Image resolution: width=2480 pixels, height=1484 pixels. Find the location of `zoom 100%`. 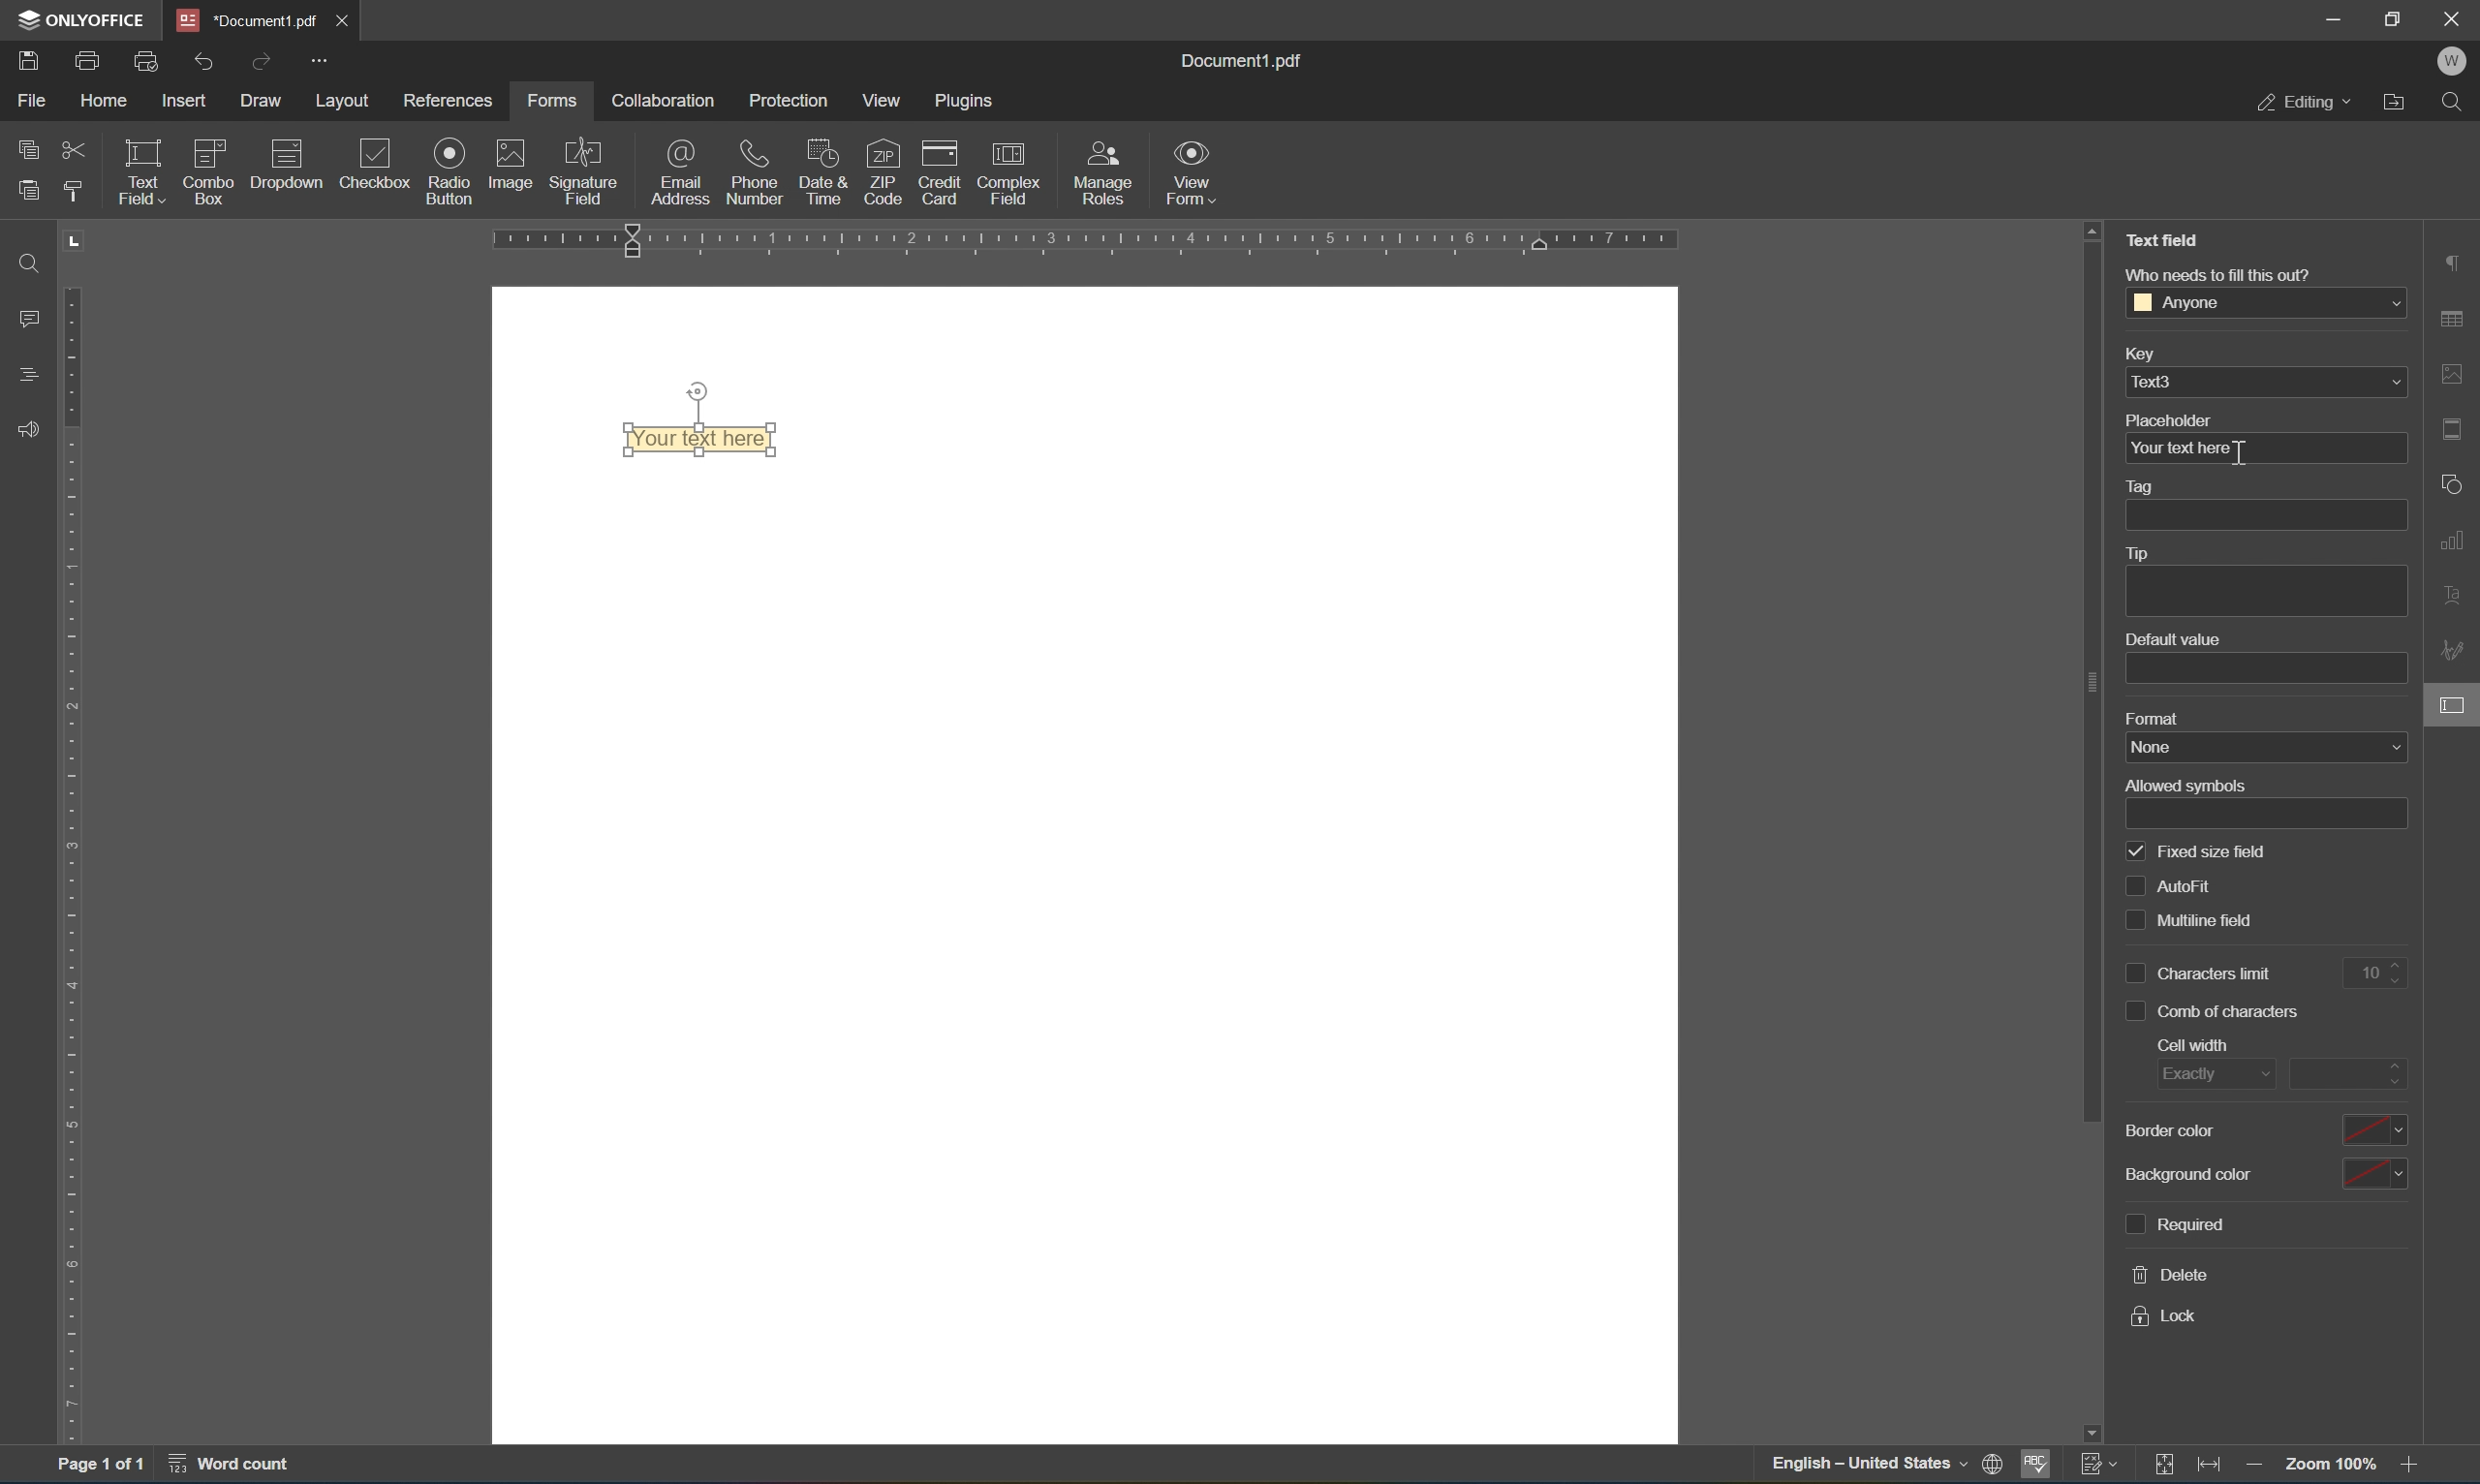

zoom 100% is located at coordinates (2331, 1464).